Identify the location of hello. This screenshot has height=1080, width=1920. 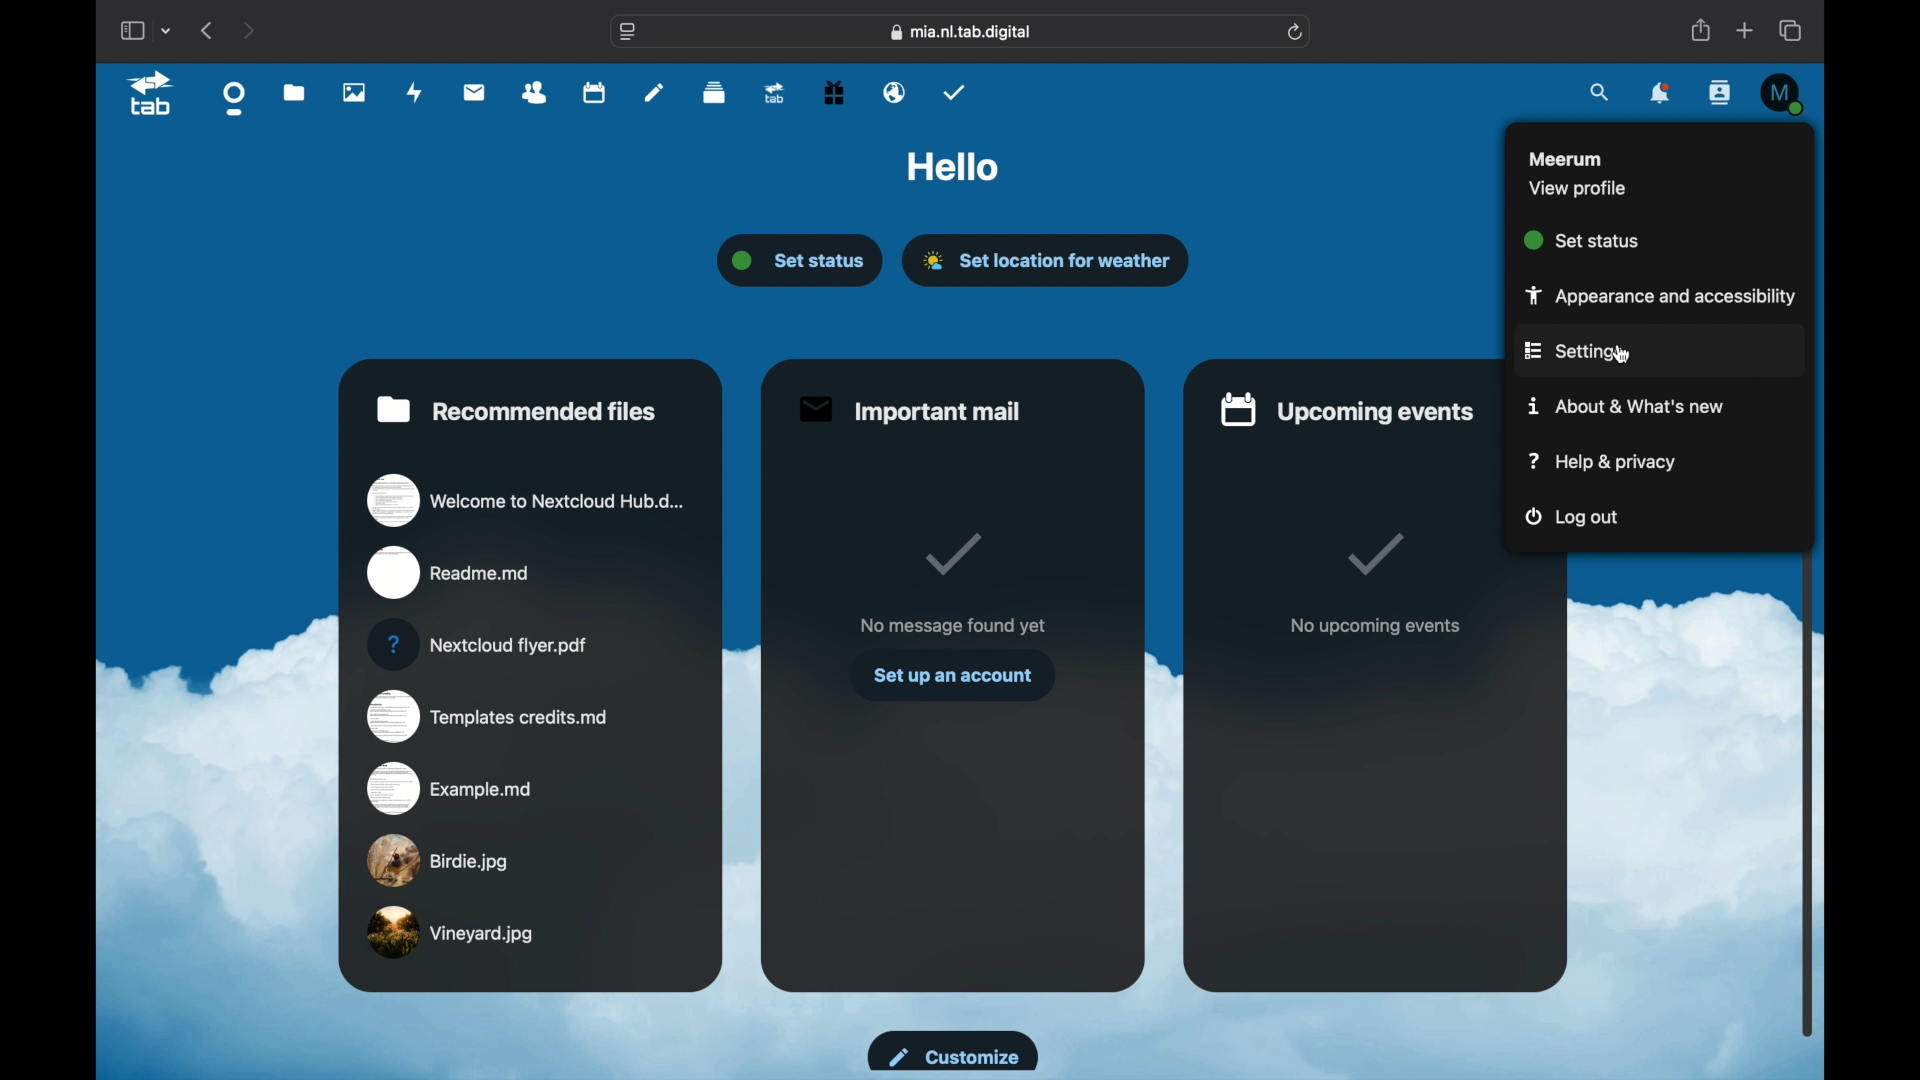
(953, 168).